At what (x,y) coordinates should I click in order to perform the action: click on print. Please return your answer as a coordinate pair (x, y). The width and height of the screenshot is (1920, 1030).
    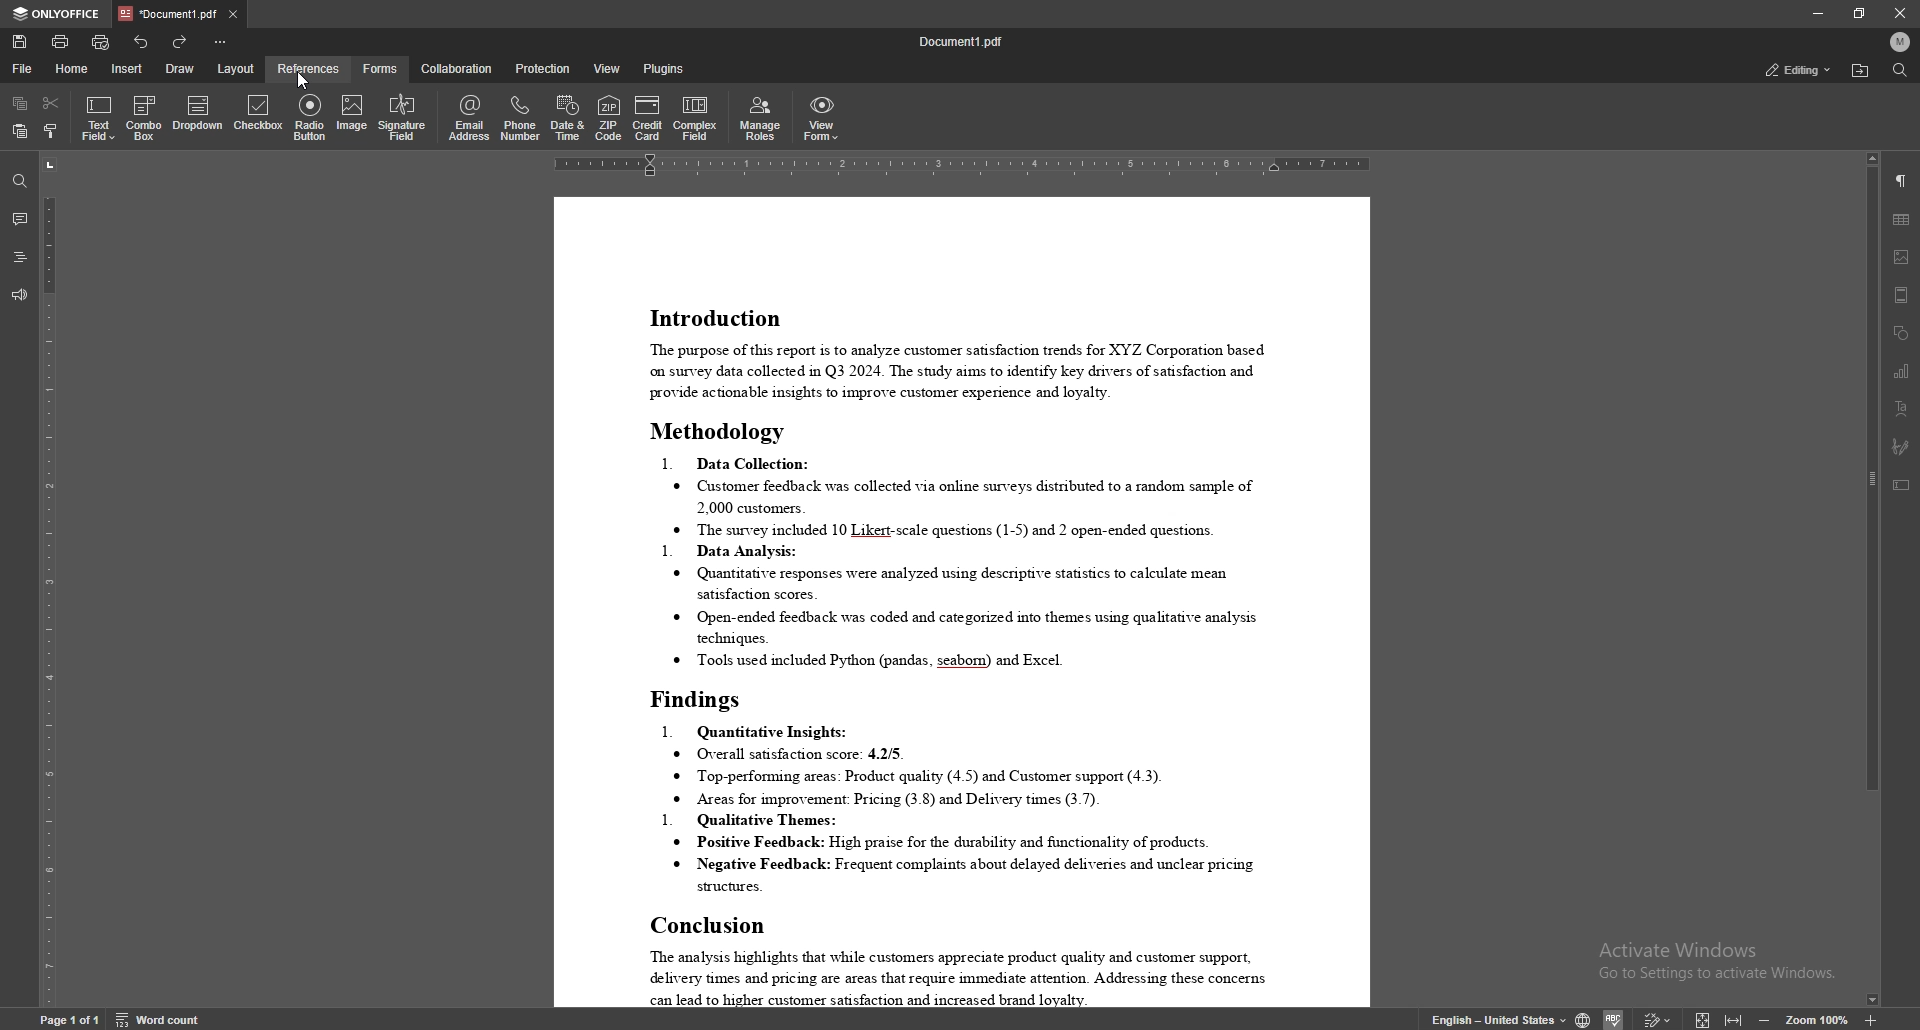
    Looking at the image, I should click on (61, 41).